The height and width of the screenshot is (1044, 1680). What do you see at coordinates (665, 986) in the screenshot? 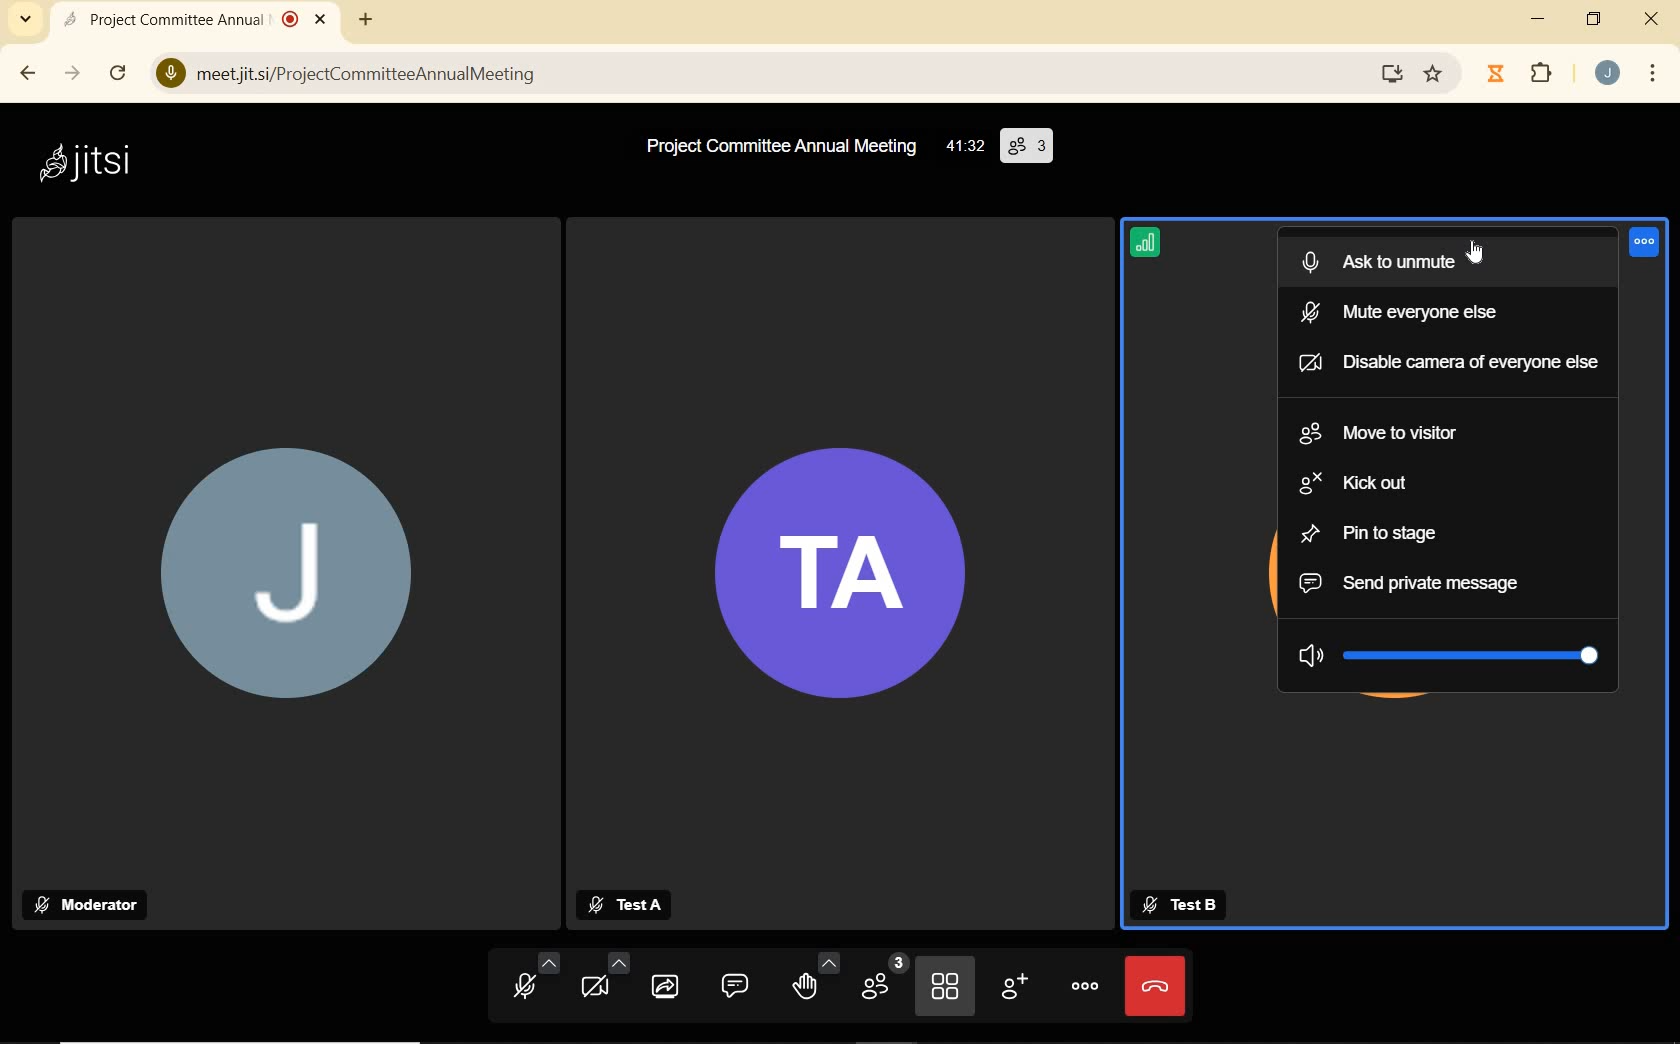
I see `START SCREEN SHARING` at bounding box center [665, 986].